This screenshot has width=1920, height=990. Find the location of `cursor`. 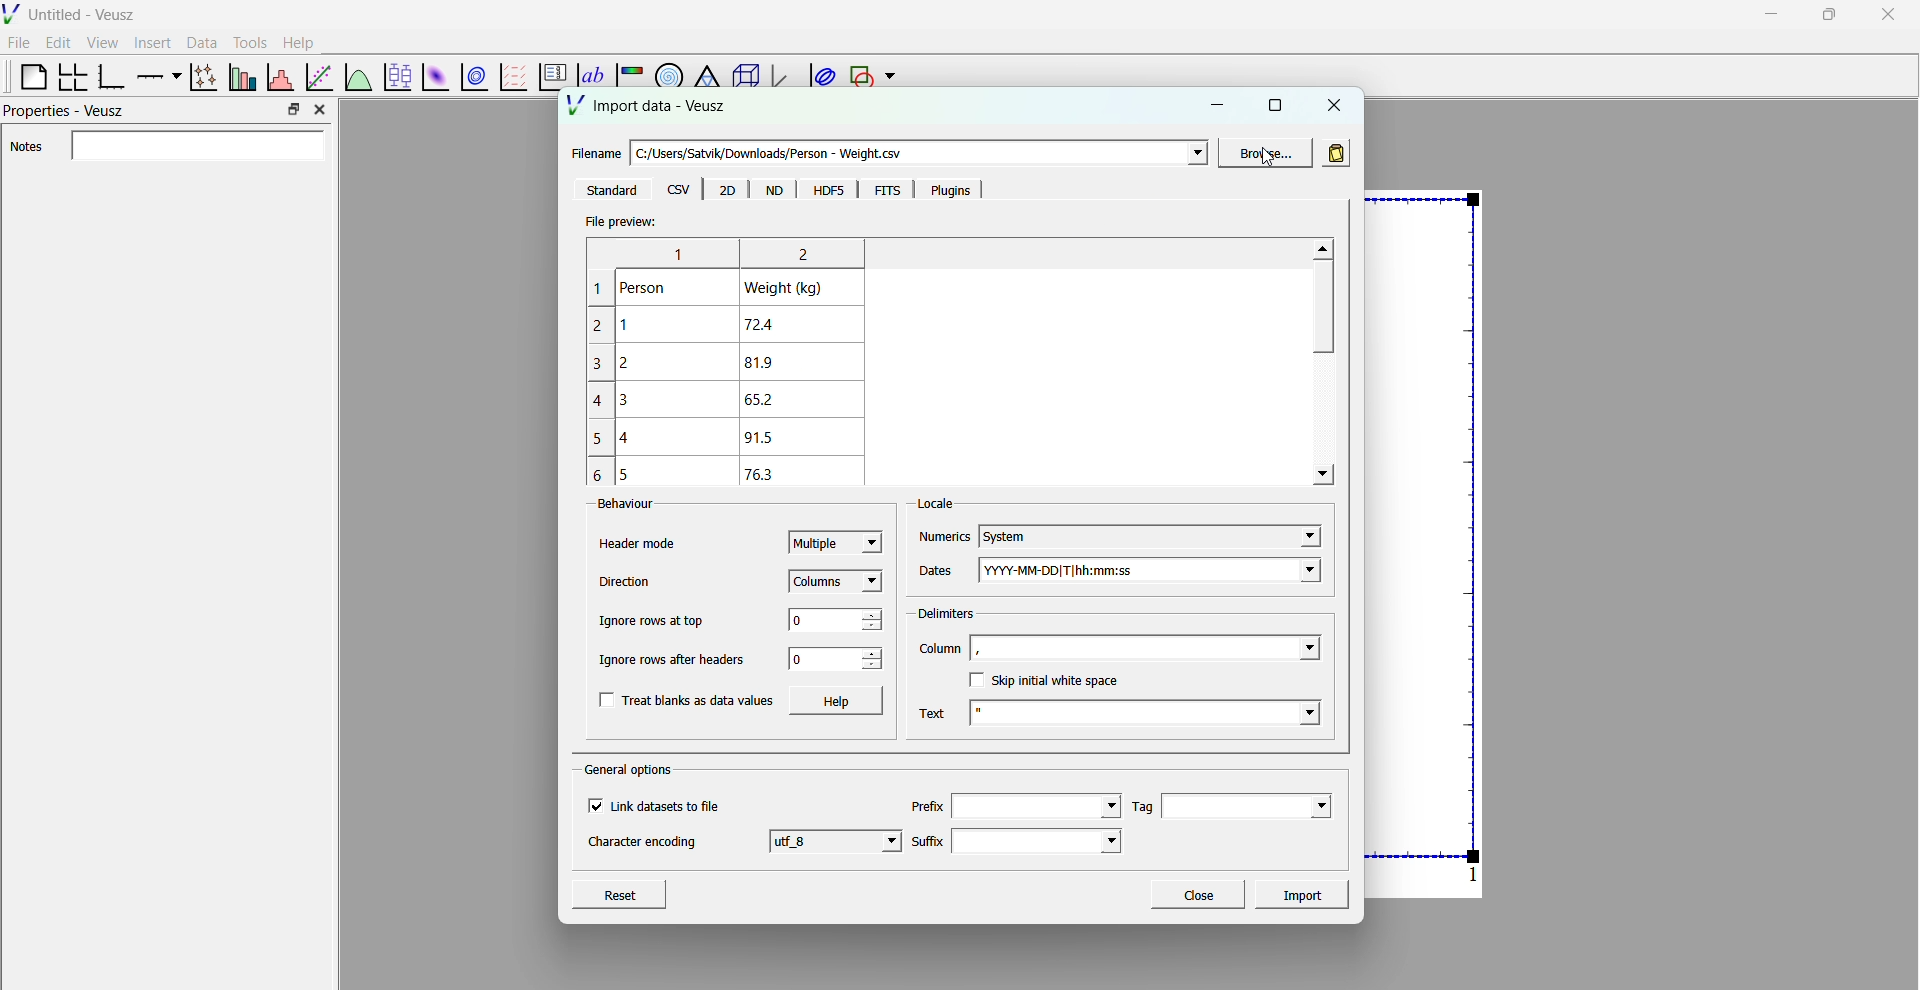

cursor is located at coordinates (1269, 165).